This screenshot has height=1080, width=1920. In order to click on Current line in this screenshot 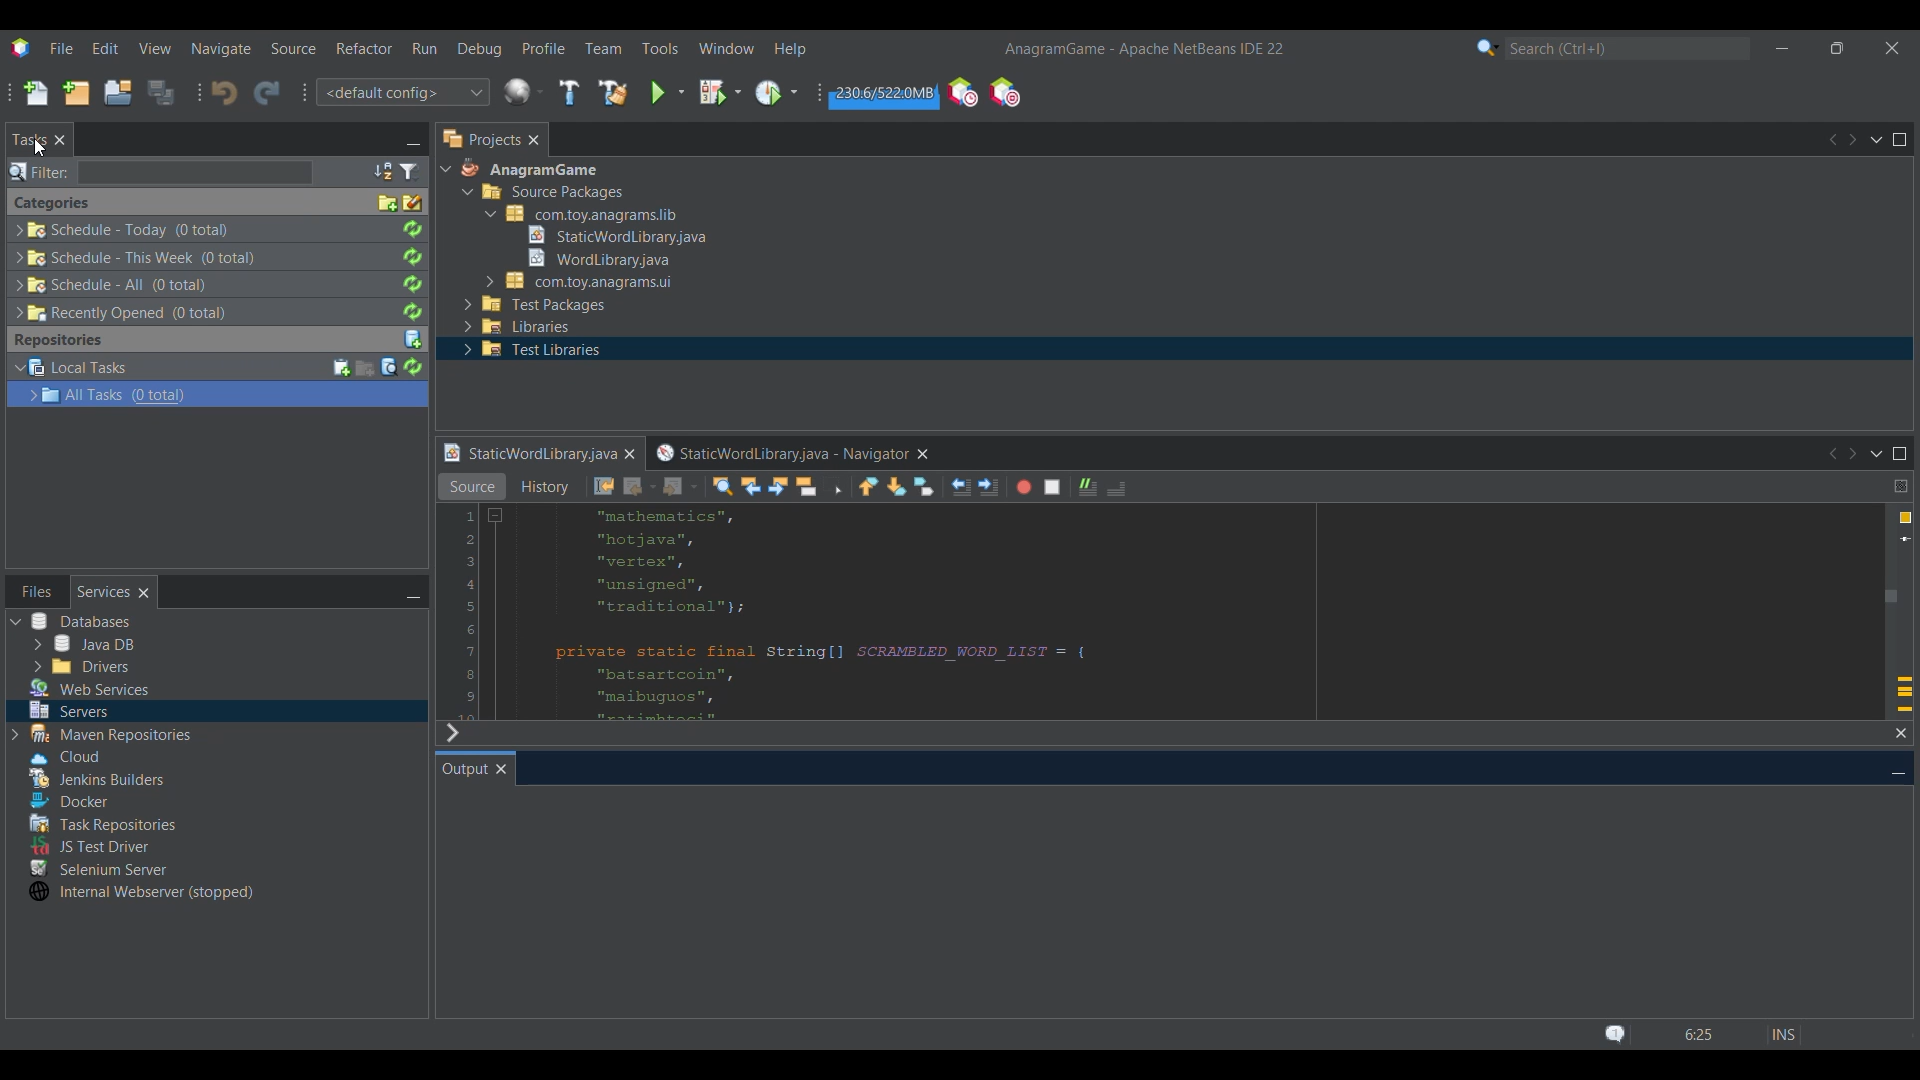, I will do `click(1905, 539)`.